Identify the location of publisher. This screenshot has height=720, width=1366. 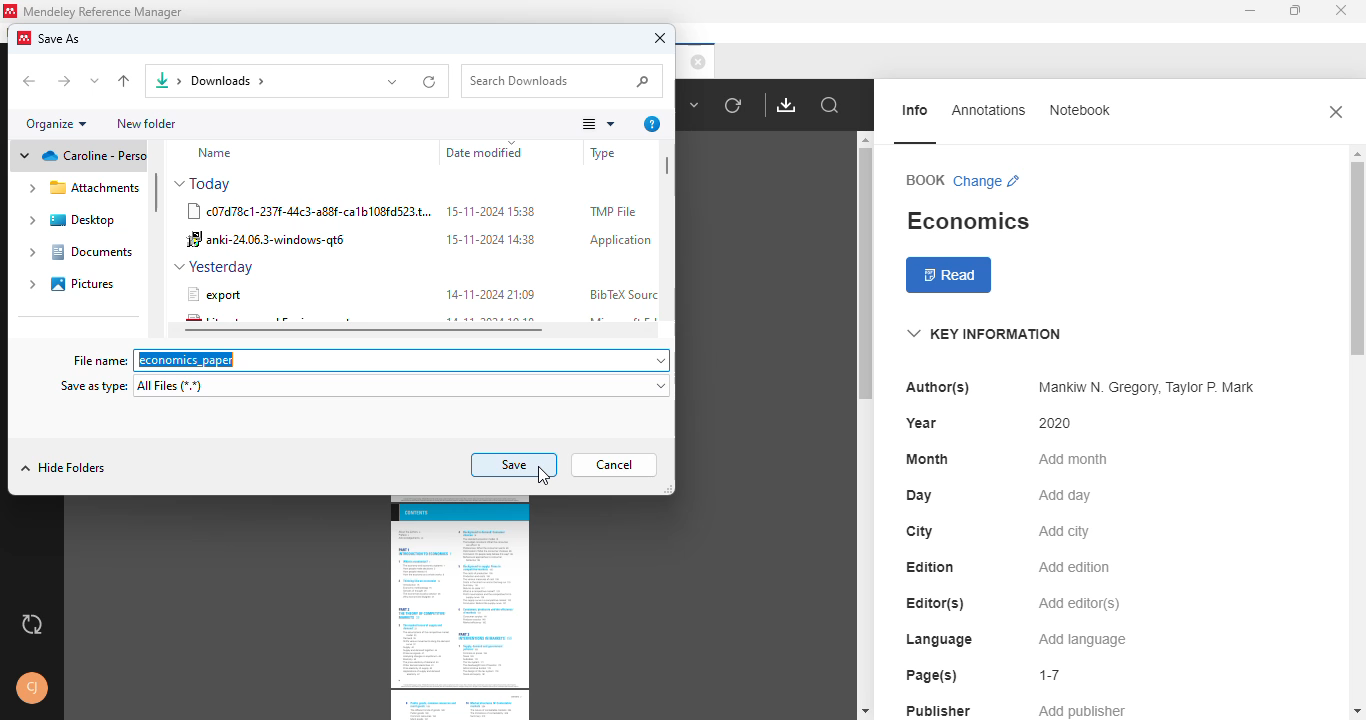
(939, 709).